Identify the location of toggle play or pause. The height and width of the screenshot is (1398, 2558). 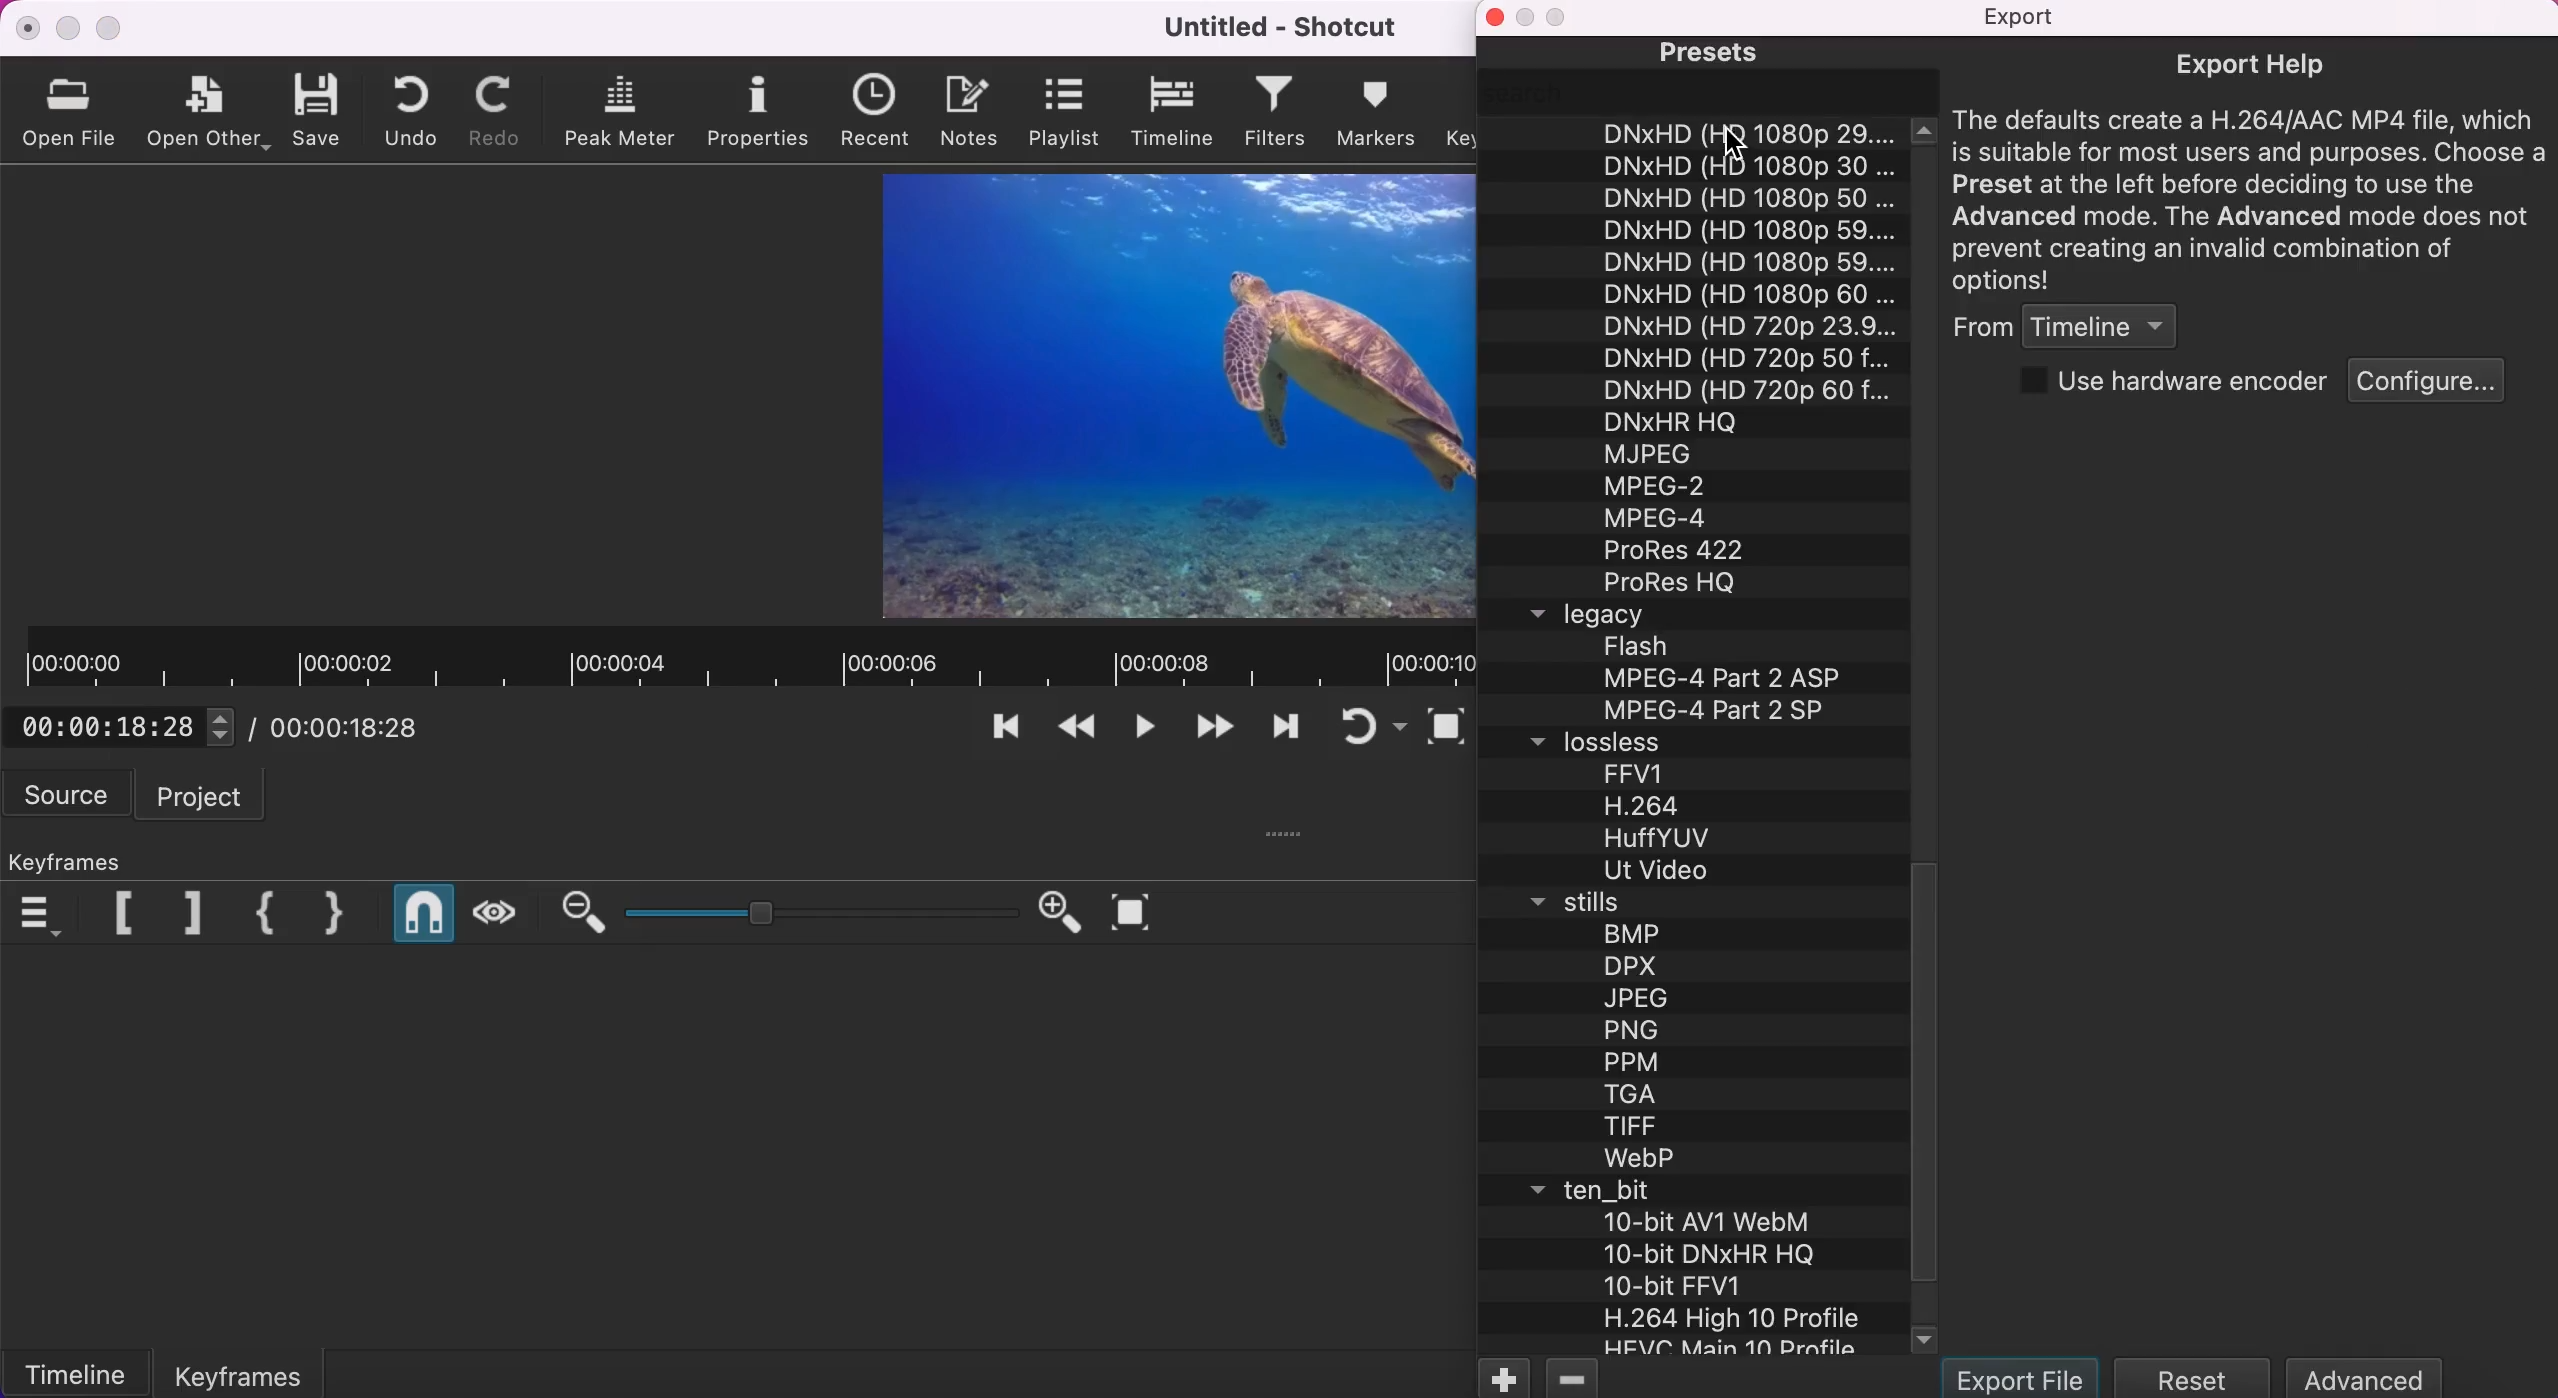
(1150, 733).